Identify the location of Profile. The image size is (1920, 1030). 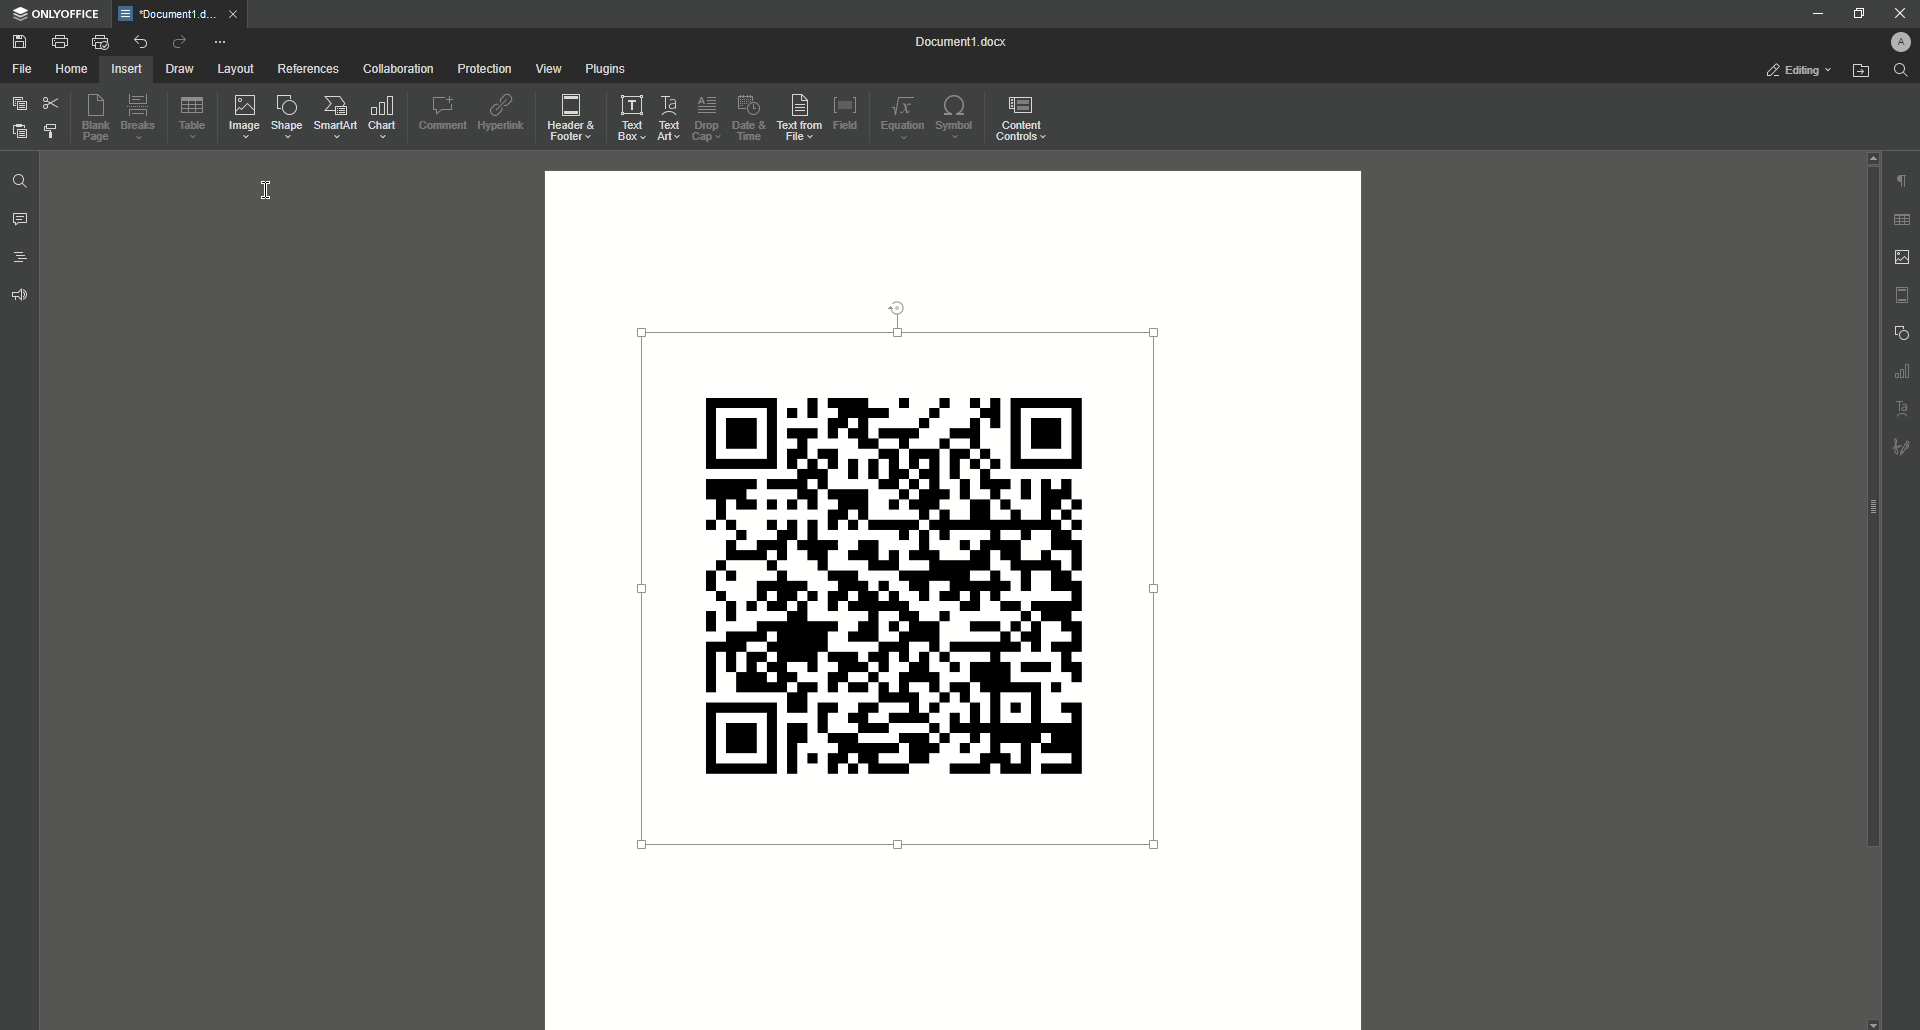
(1897, 42).